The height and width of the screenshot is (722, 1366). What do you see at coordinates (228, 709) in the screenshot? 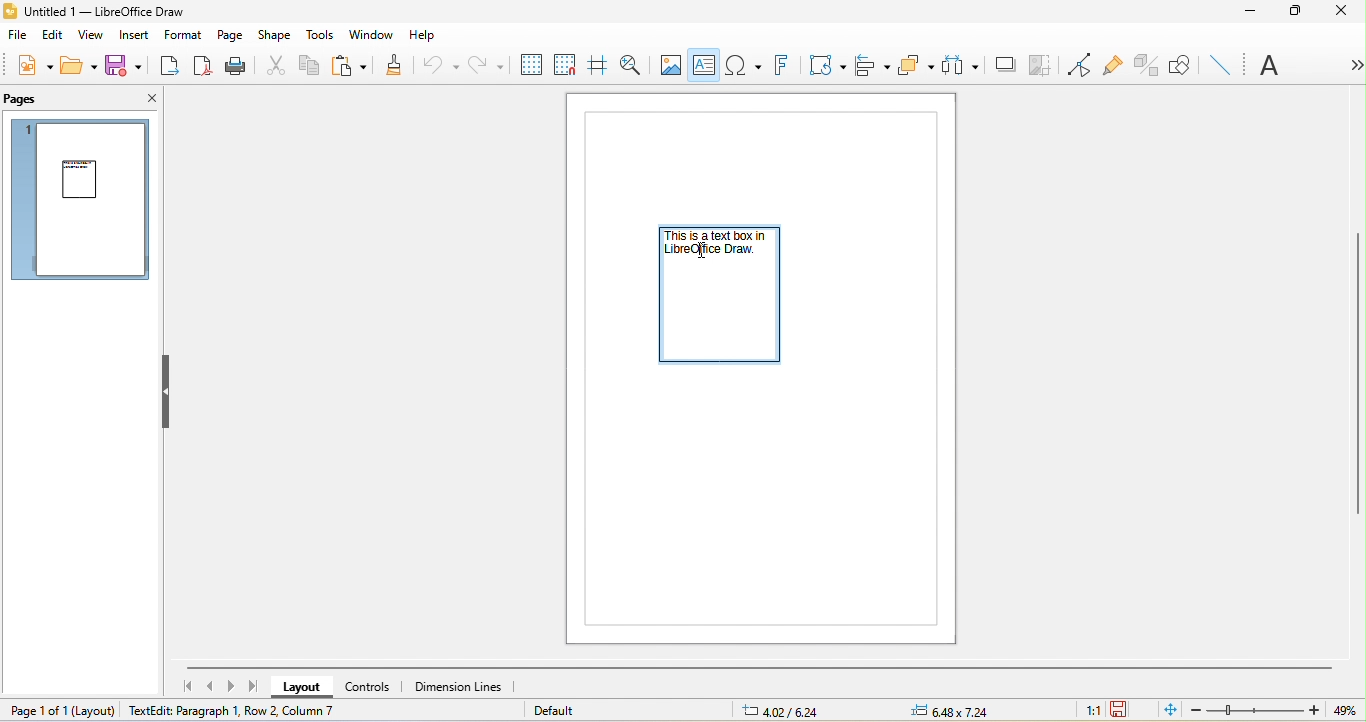
I see `textedit paragraph 1, row 2, column 7` at bounding box center [228, 709].